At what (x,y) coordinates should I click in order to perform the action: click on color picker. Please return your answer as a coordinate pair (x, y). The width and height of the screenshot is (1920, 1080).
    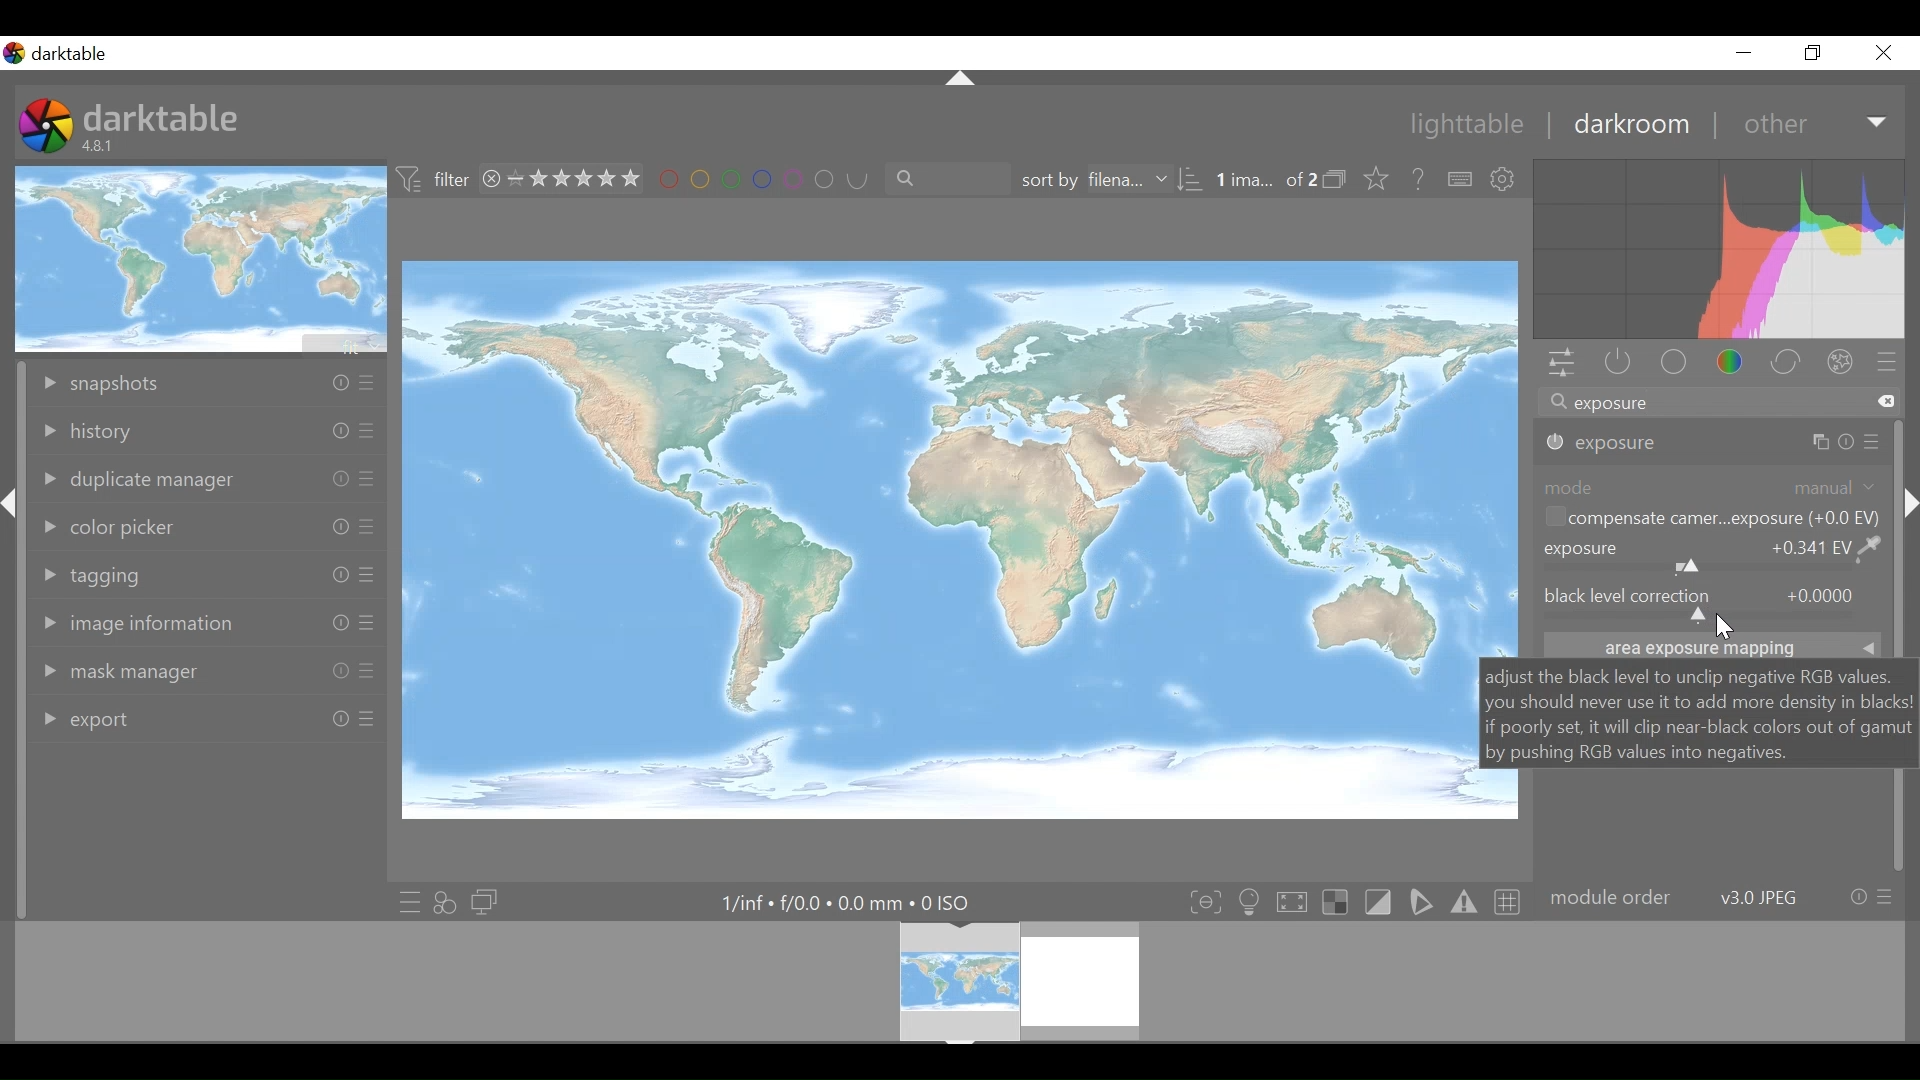
    Looking at the image, I should click on (208, 527).